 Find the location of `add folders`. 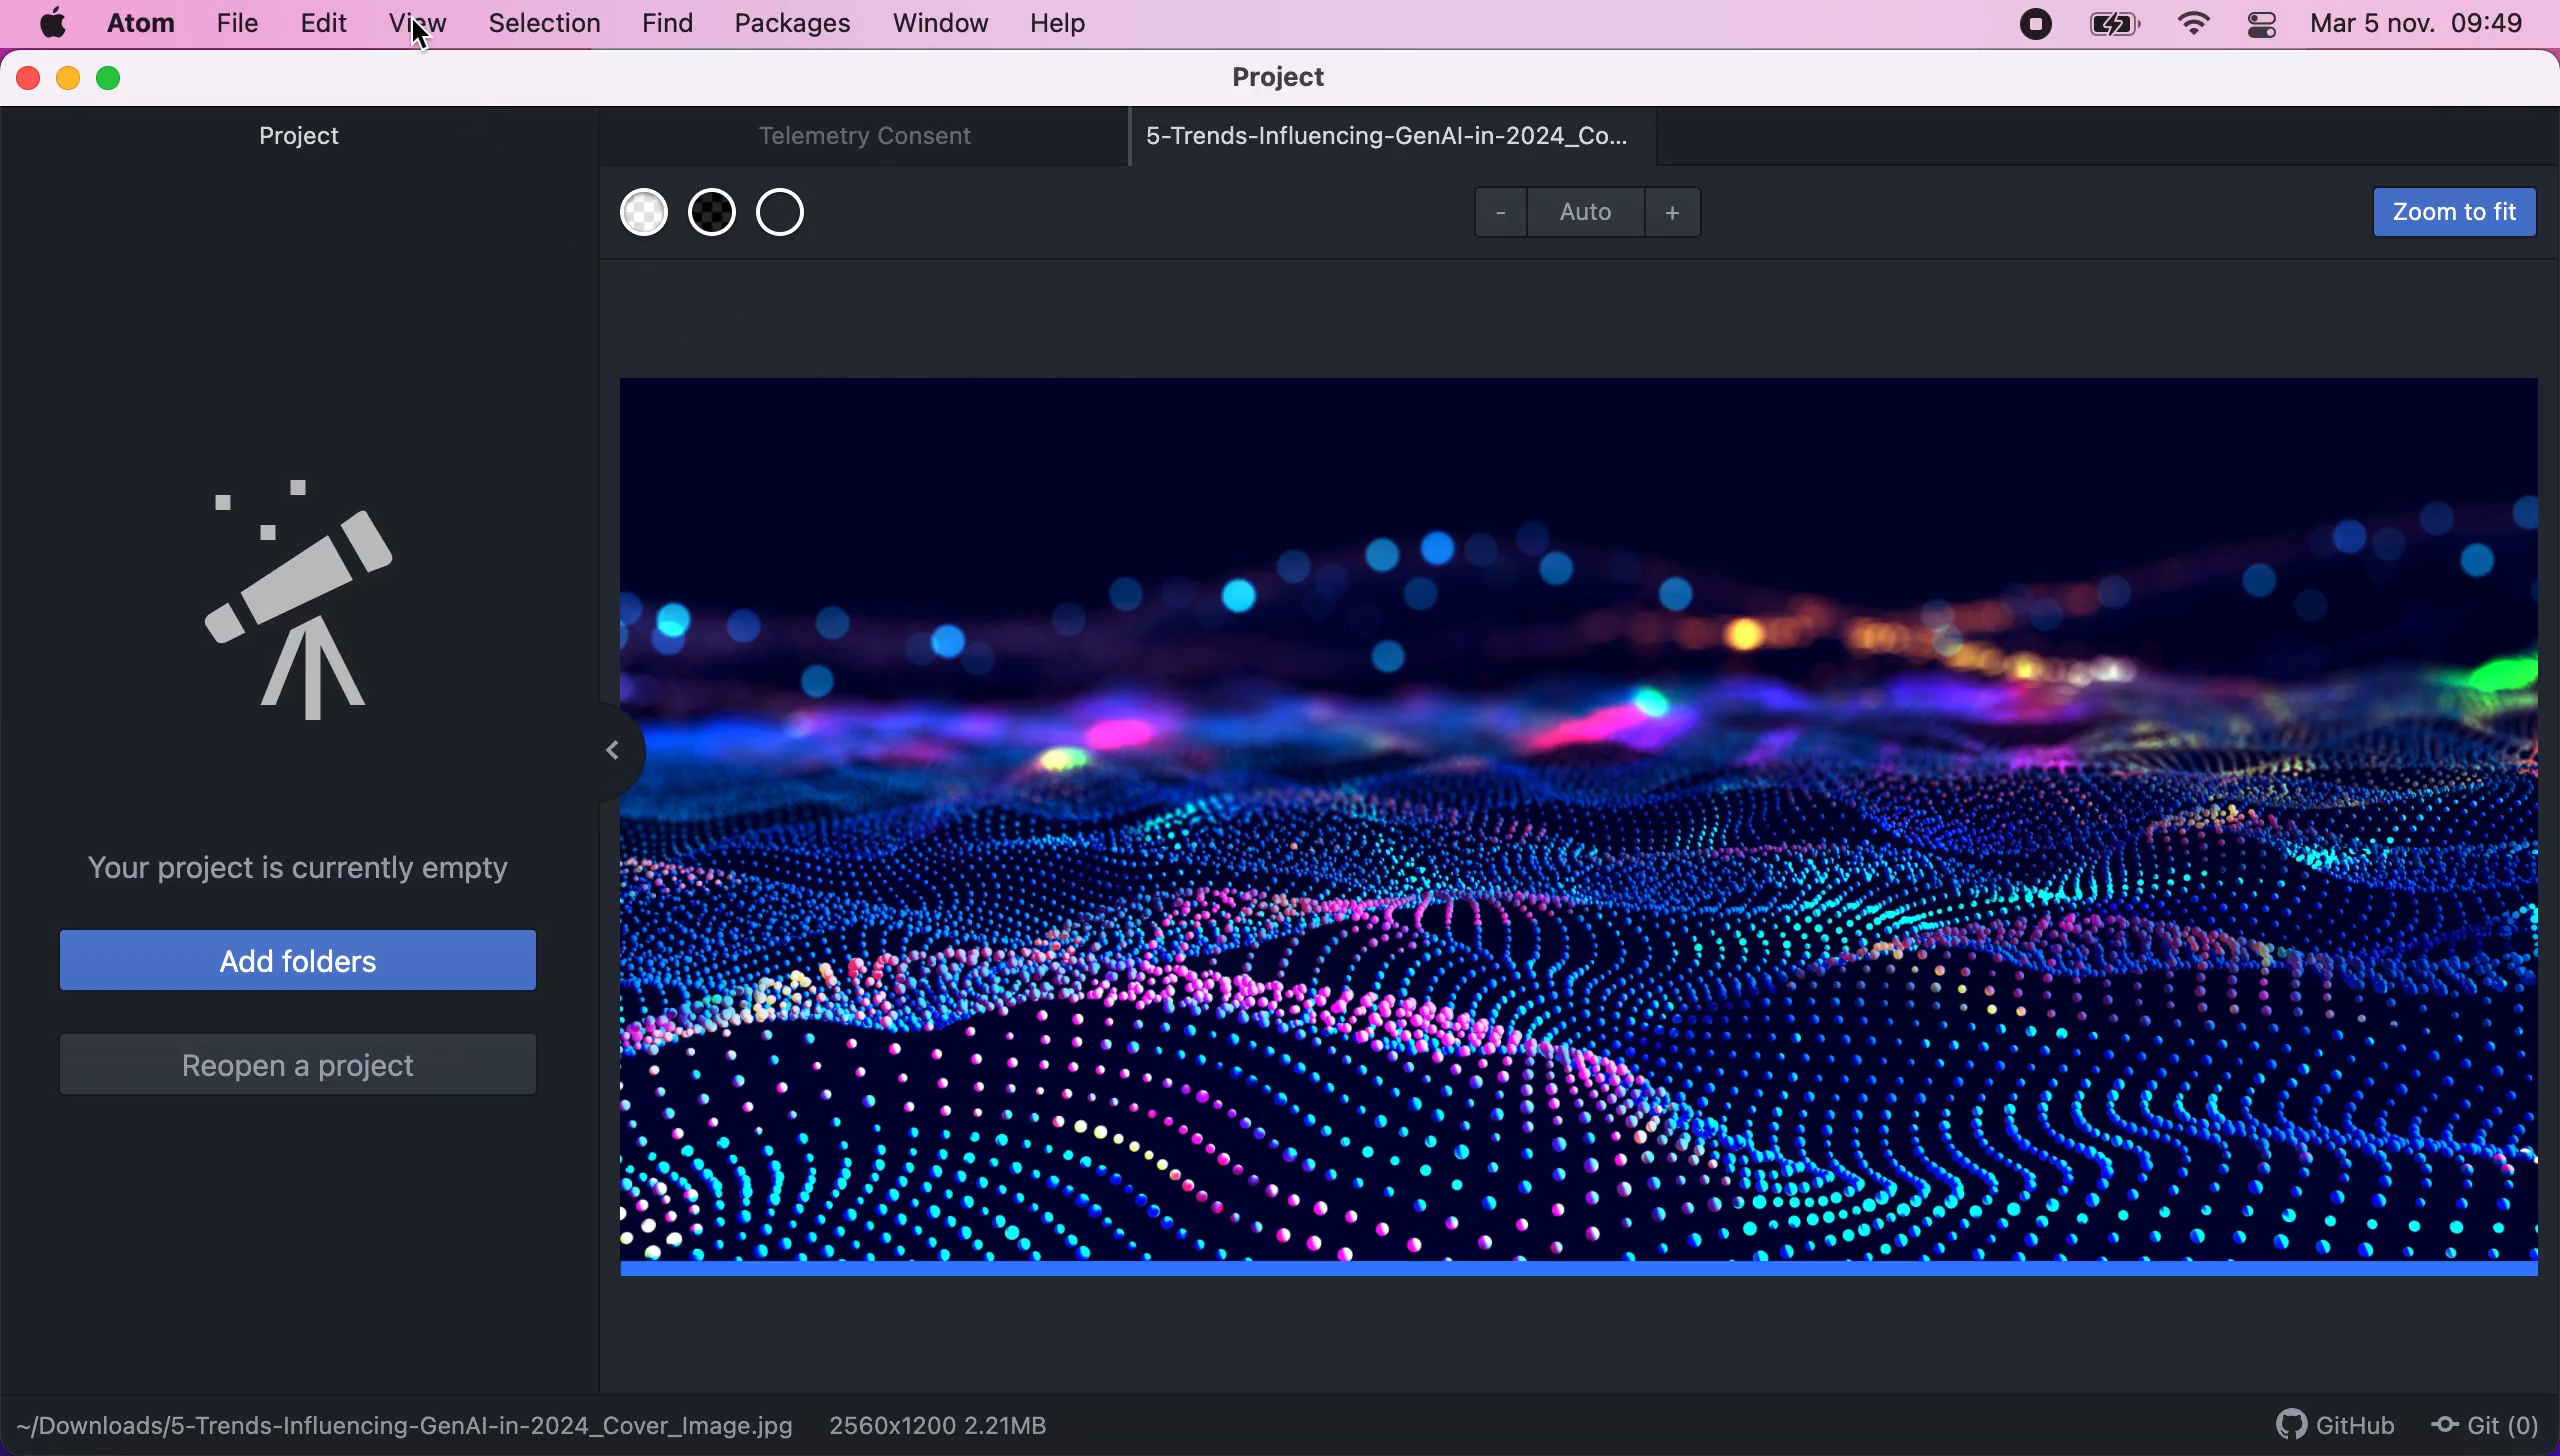

add folders is located at coordinates (312, 961).